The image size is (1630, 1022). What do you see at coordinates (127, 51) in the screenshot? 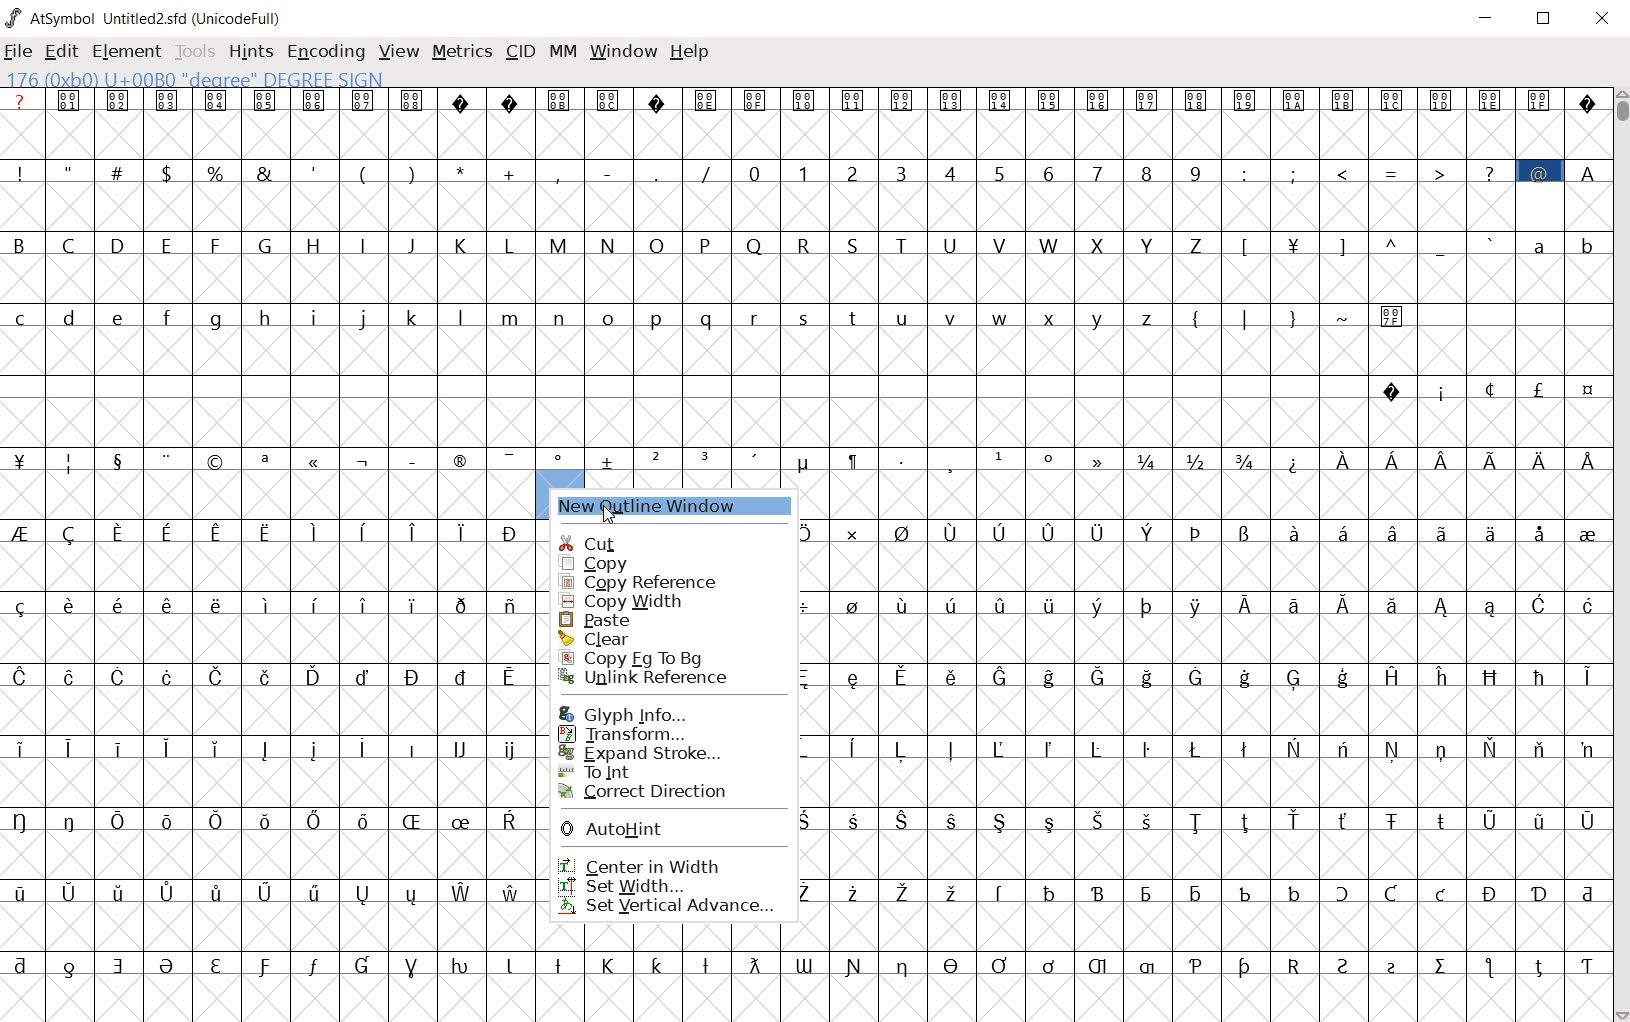
I see `element` at bounding box center [127, 51].